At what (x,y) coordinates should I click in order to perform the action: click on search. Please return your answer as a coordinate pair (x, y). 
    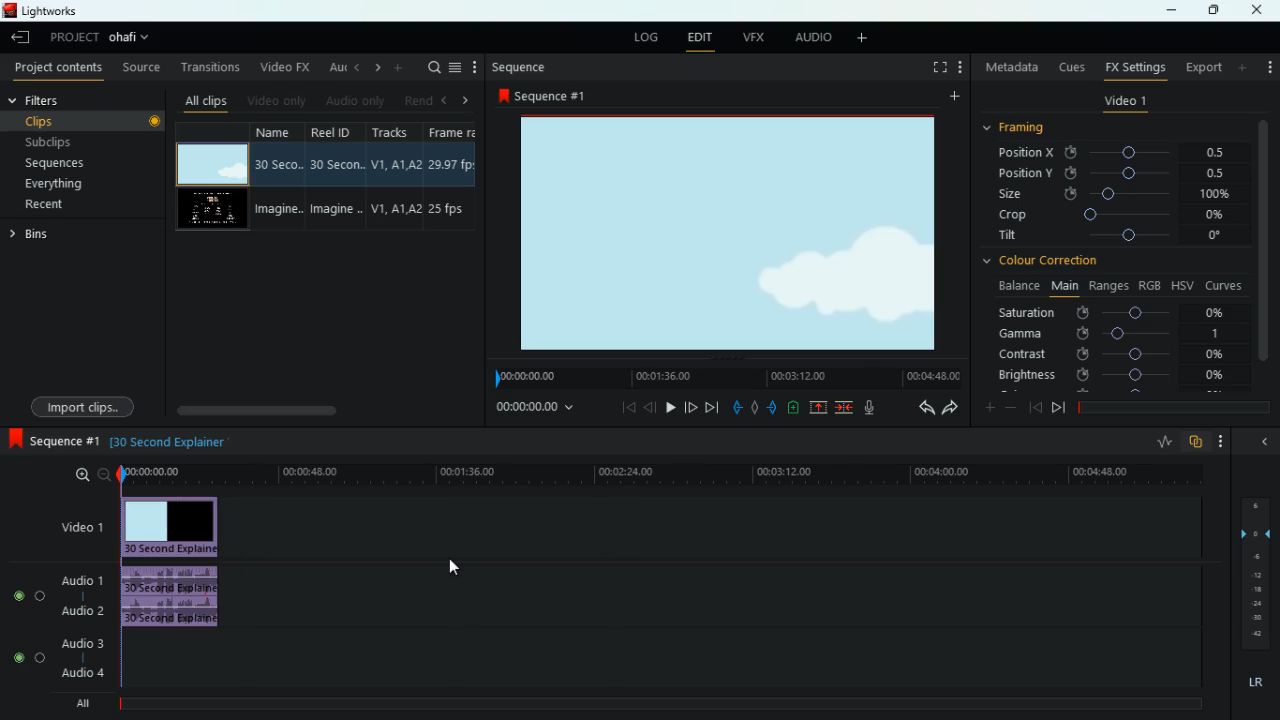
    Looking at the image, I should click on (429, 66).